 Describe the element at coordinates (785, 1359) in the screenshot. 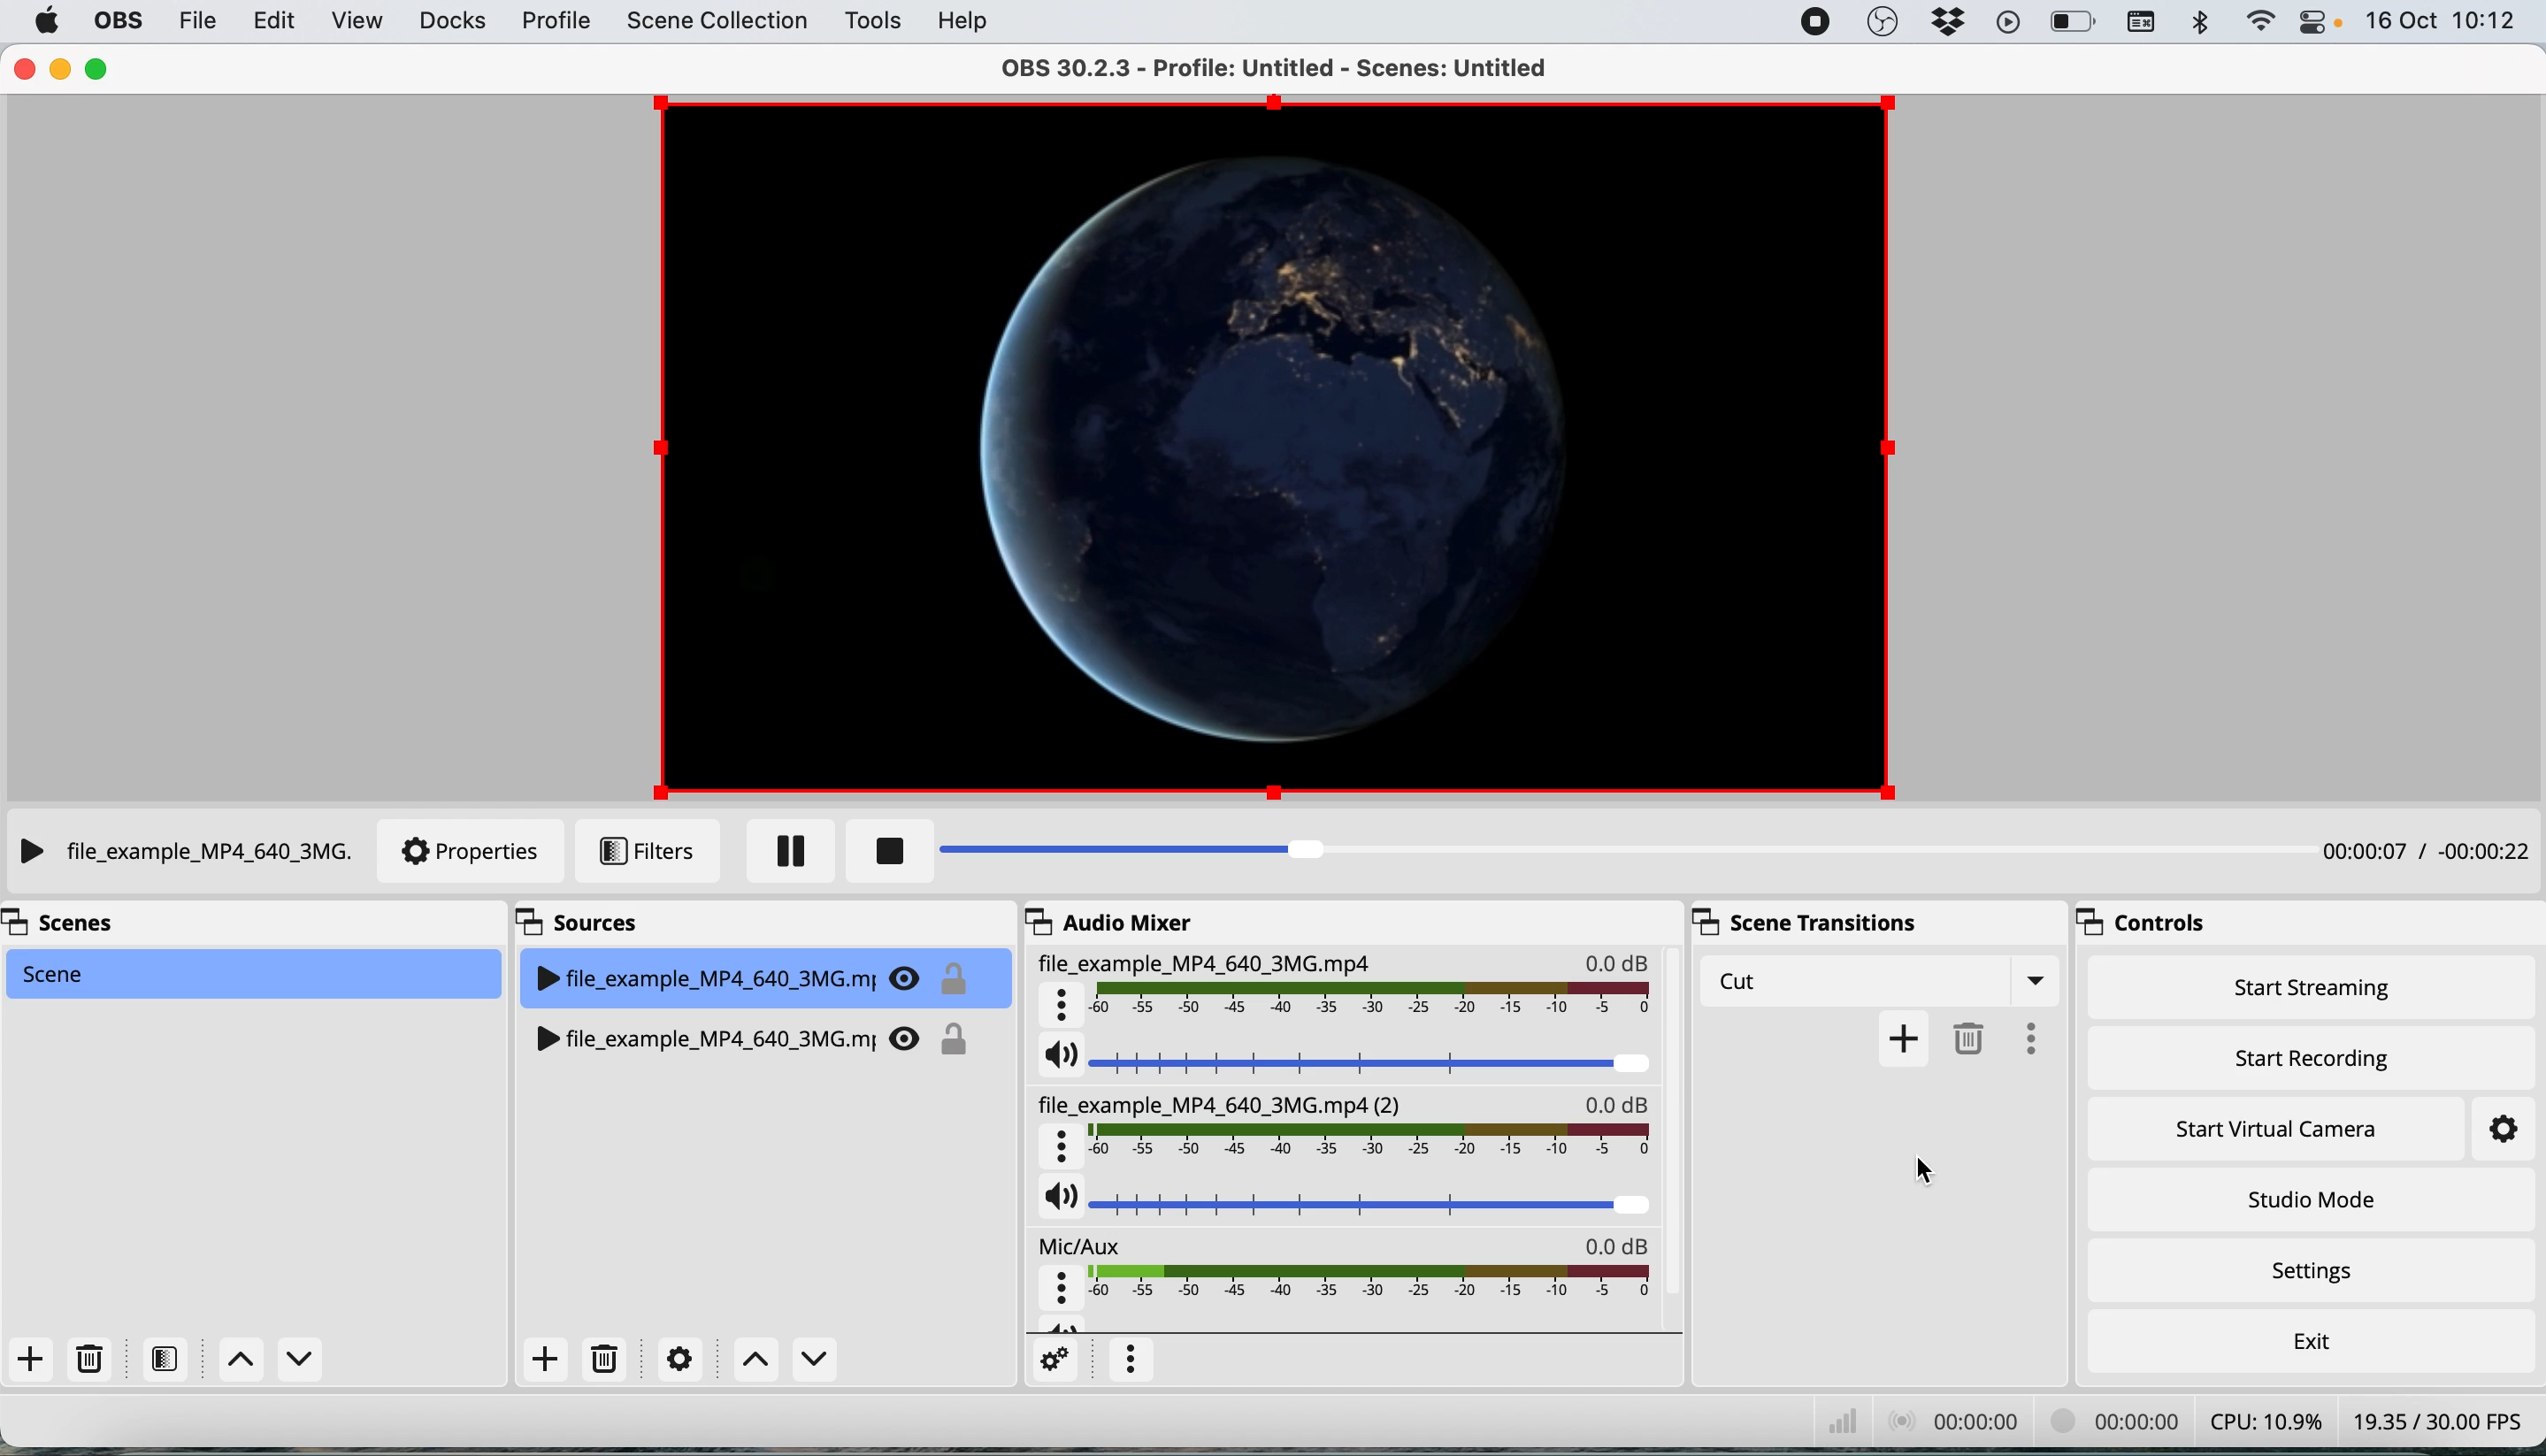

I see `switch between sources` at that location.